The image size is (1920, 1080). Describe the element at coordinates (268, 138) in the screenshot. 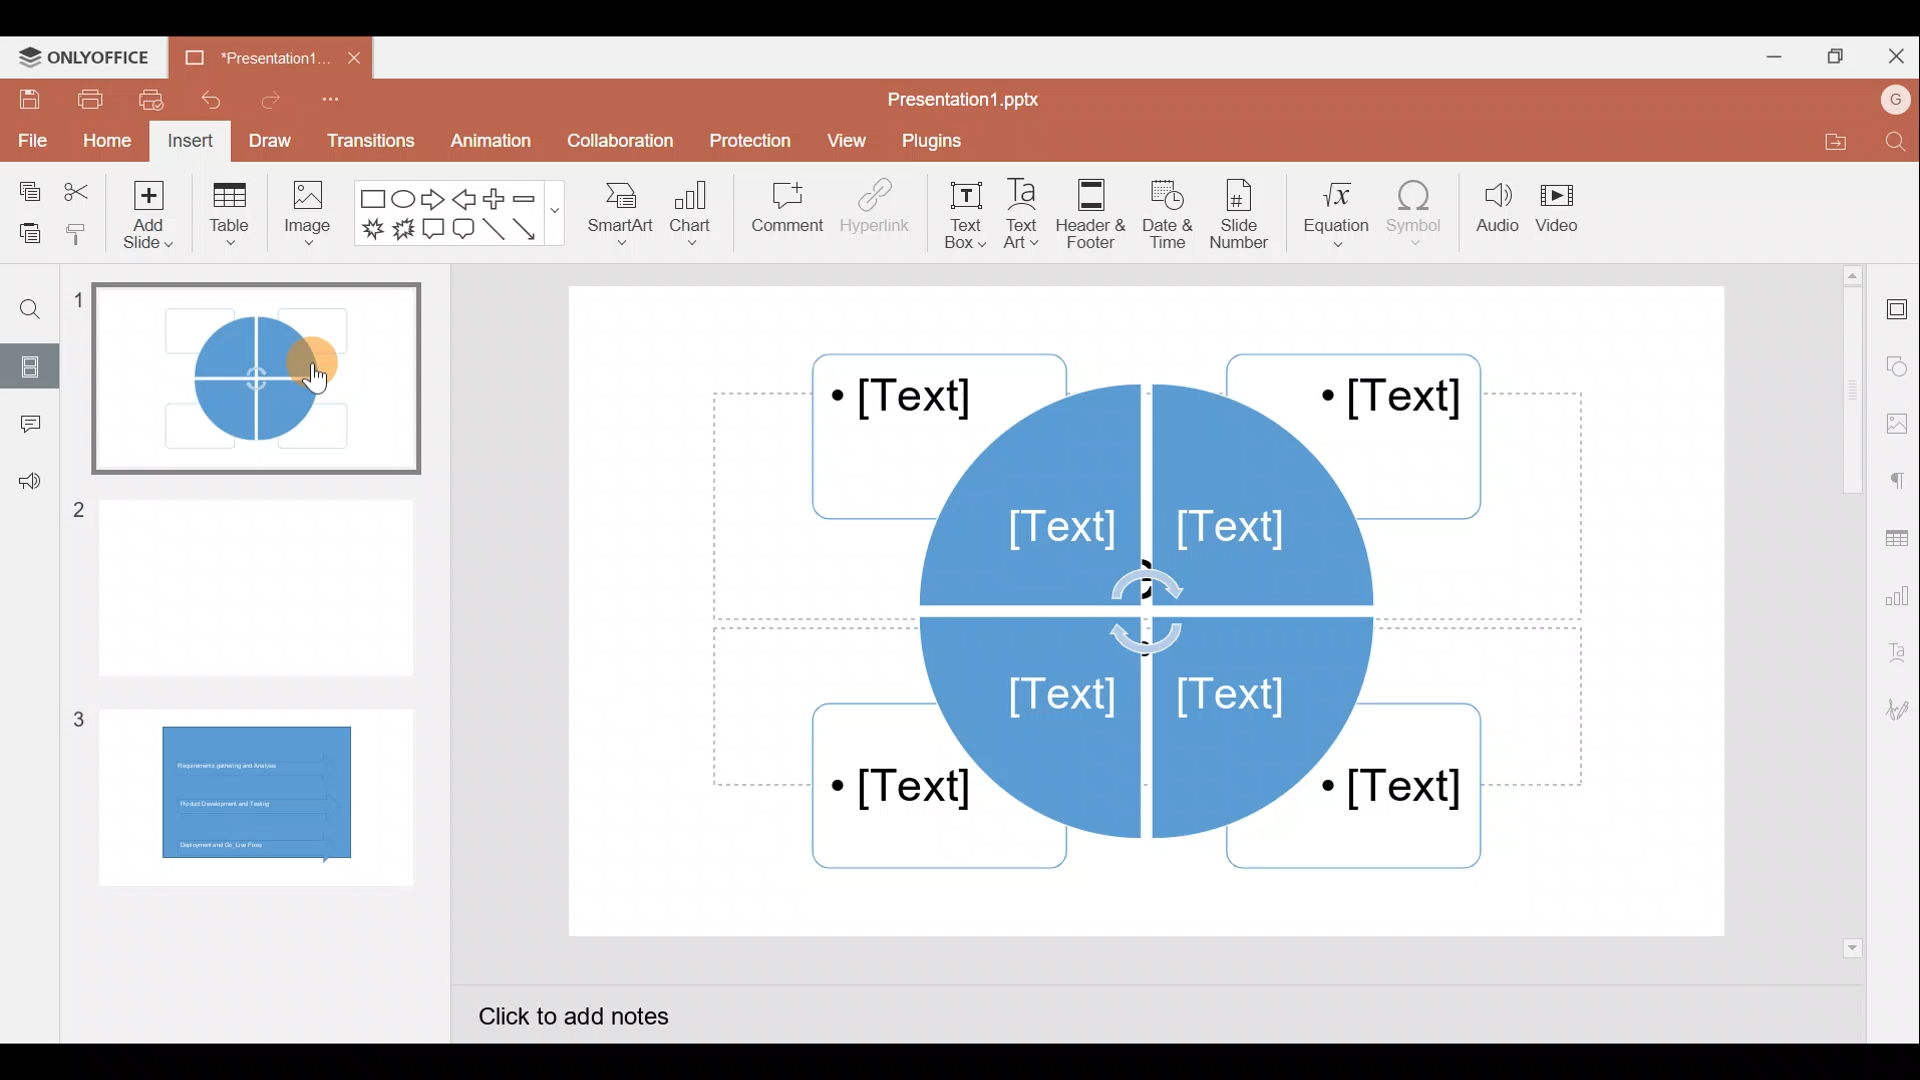

I see `Draw` at that location.